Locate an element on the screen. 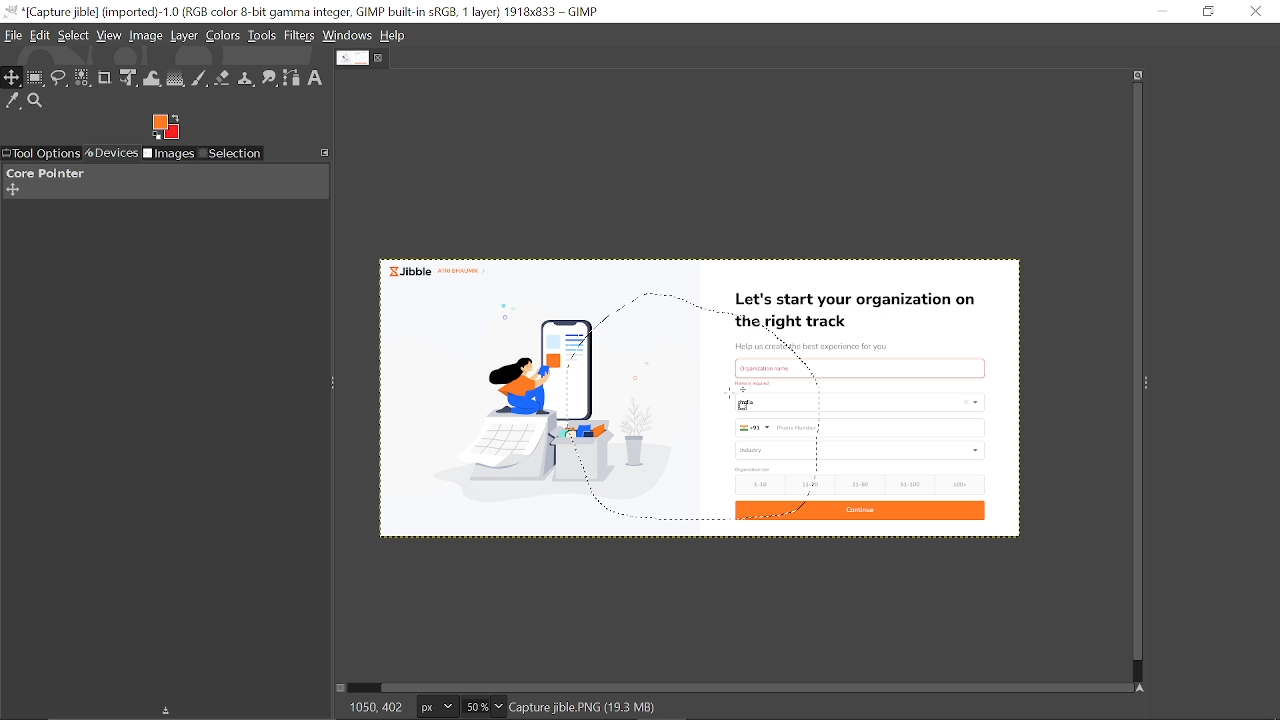 This screenshot has width=1280, height=720. Zoom tool is located at coordinates (36, 101).